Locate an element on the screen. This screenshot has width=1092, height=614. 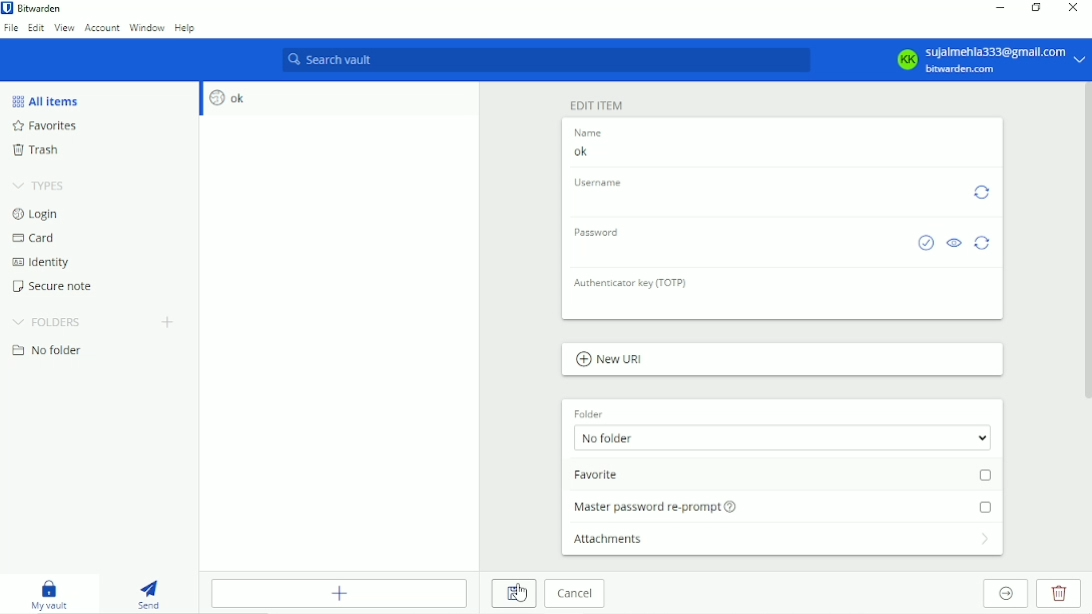
Name ok is located at coordinates (586, 131).